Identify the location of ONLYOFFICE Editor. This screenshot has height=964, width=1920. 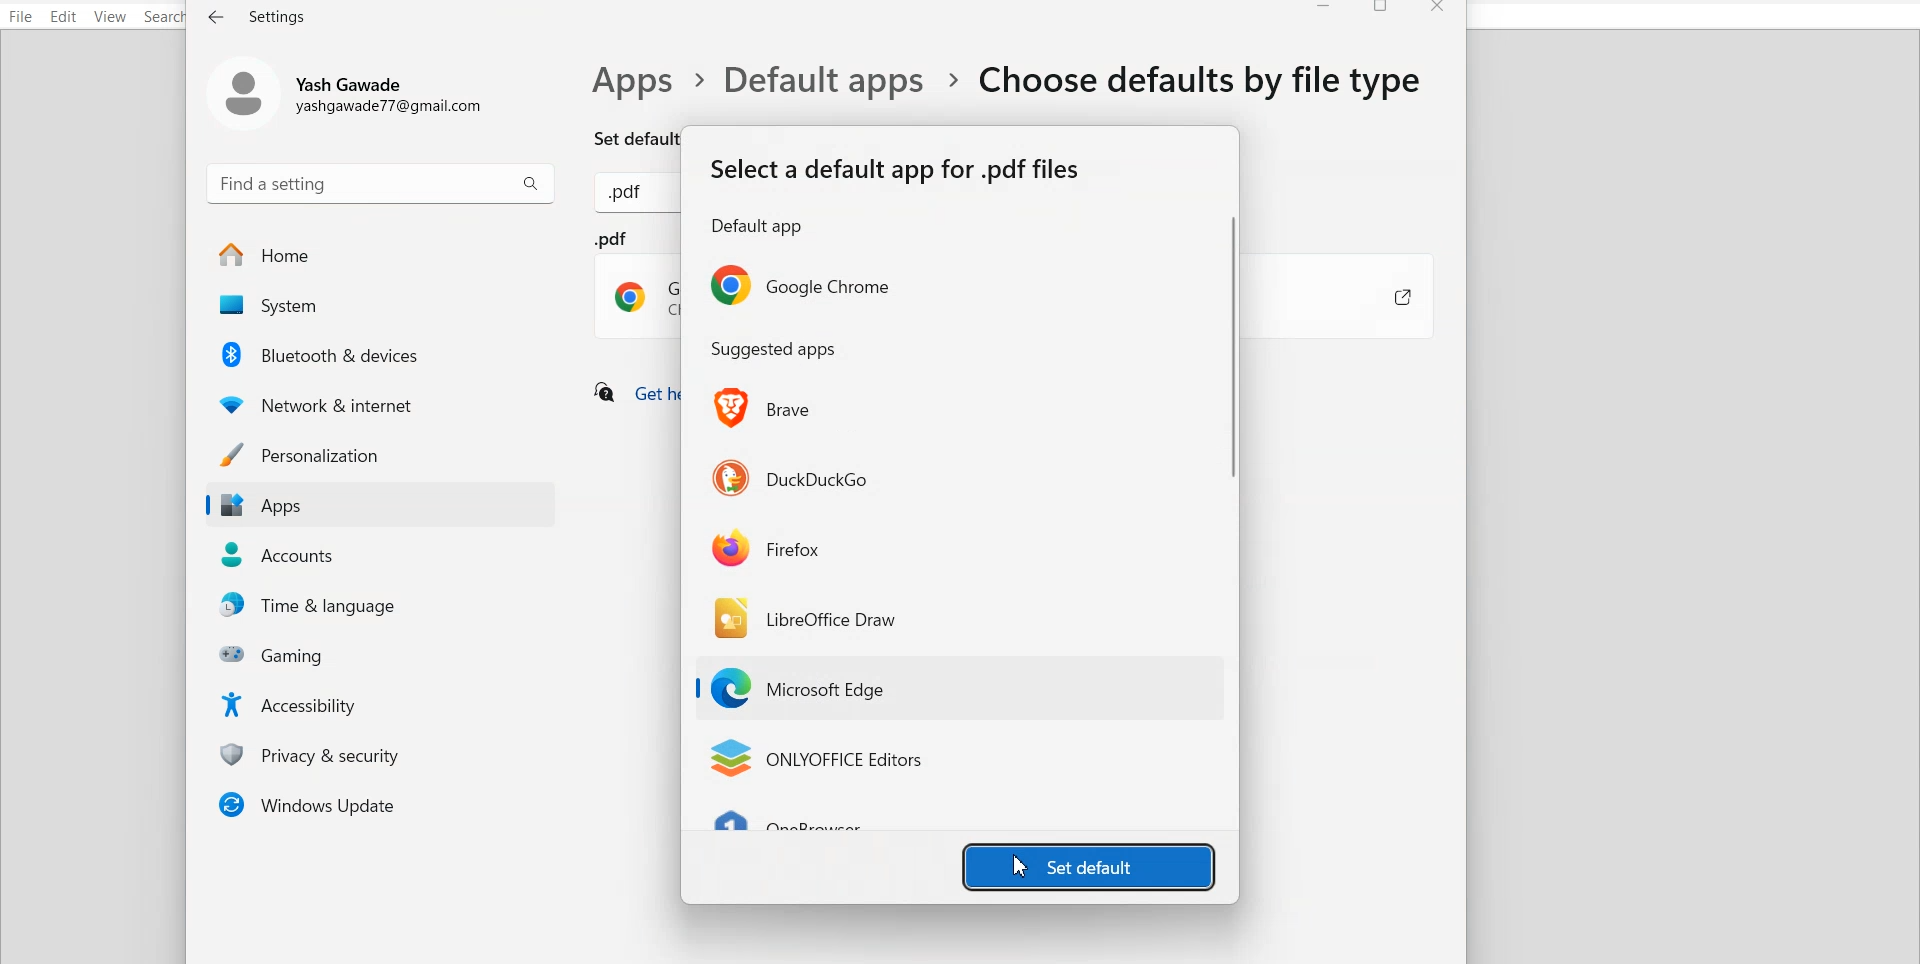
(816, 759).